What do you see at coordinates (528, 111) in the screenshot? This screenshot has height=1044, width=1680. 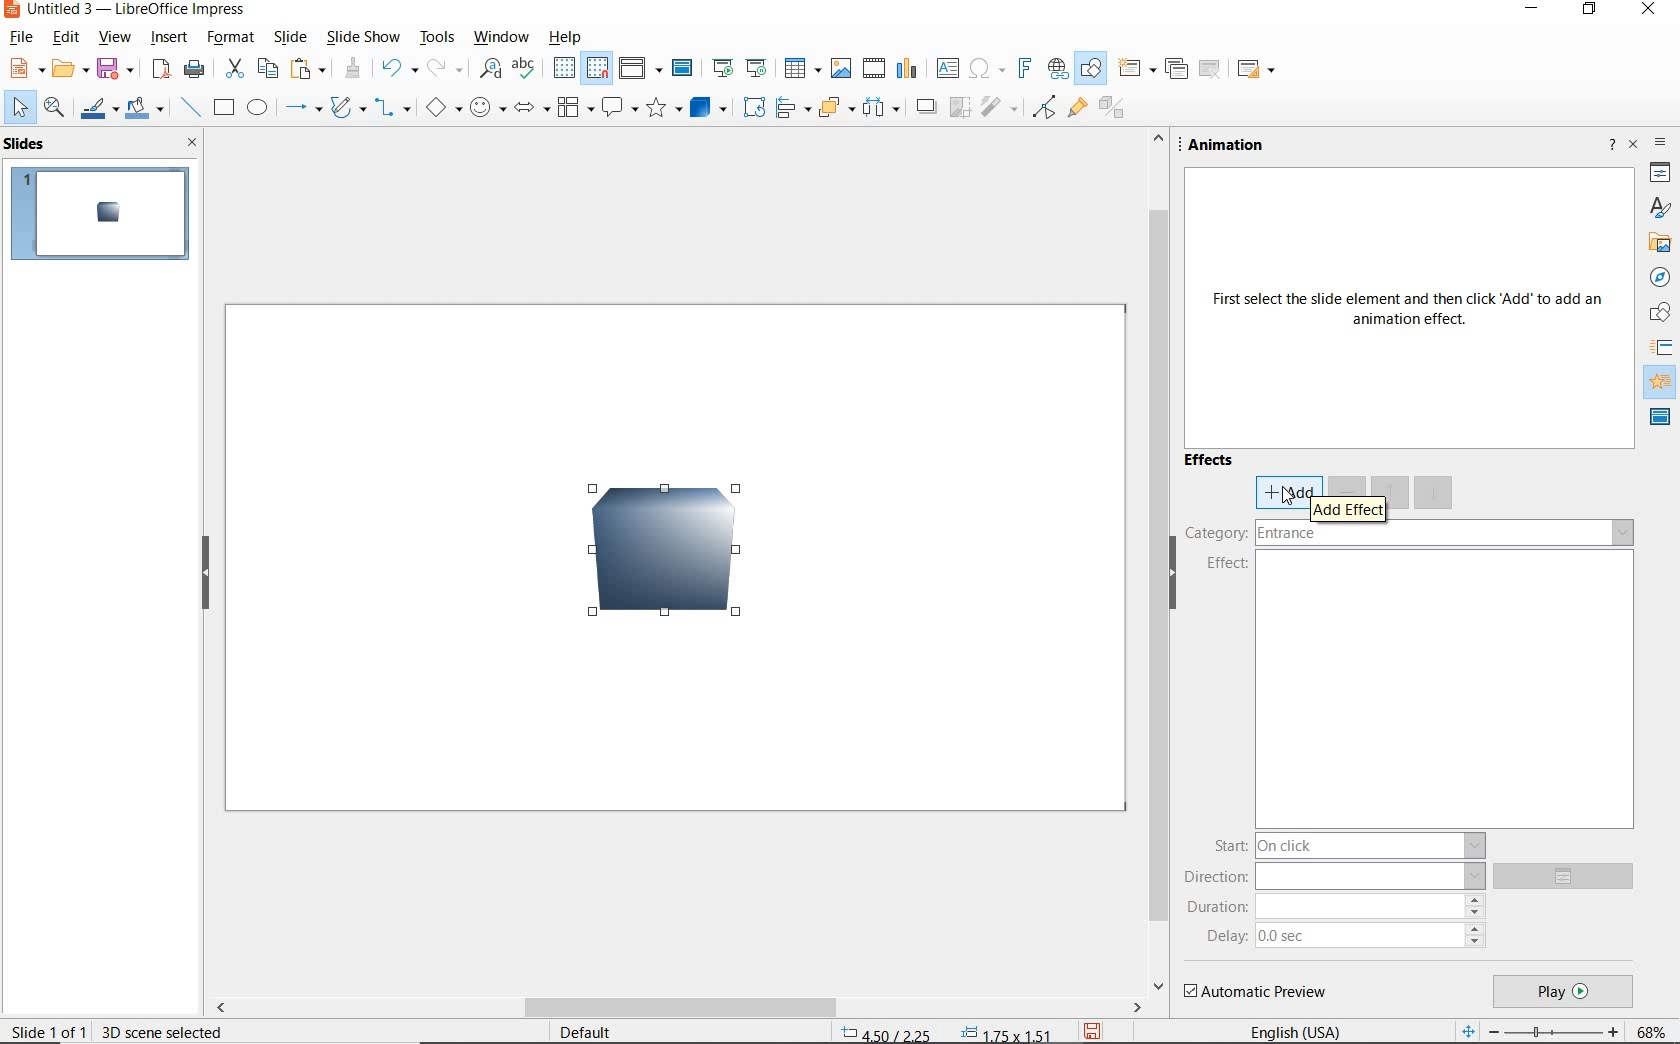 I see `block arrows` at bounding box center [528, 111].